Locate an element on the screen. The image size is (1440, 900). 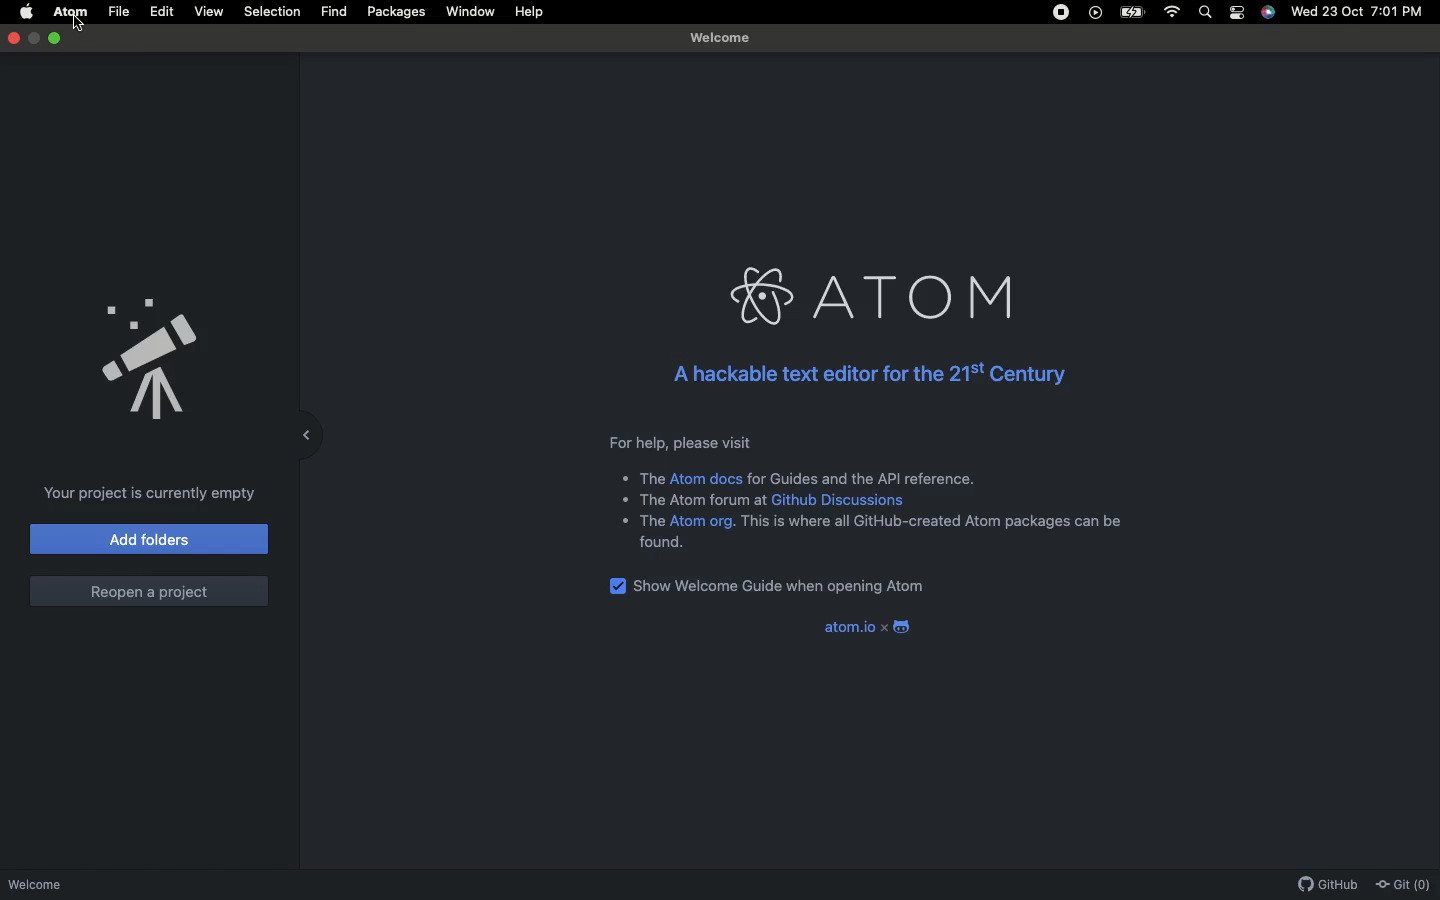
Internet is located at coordinates (1172, 14).